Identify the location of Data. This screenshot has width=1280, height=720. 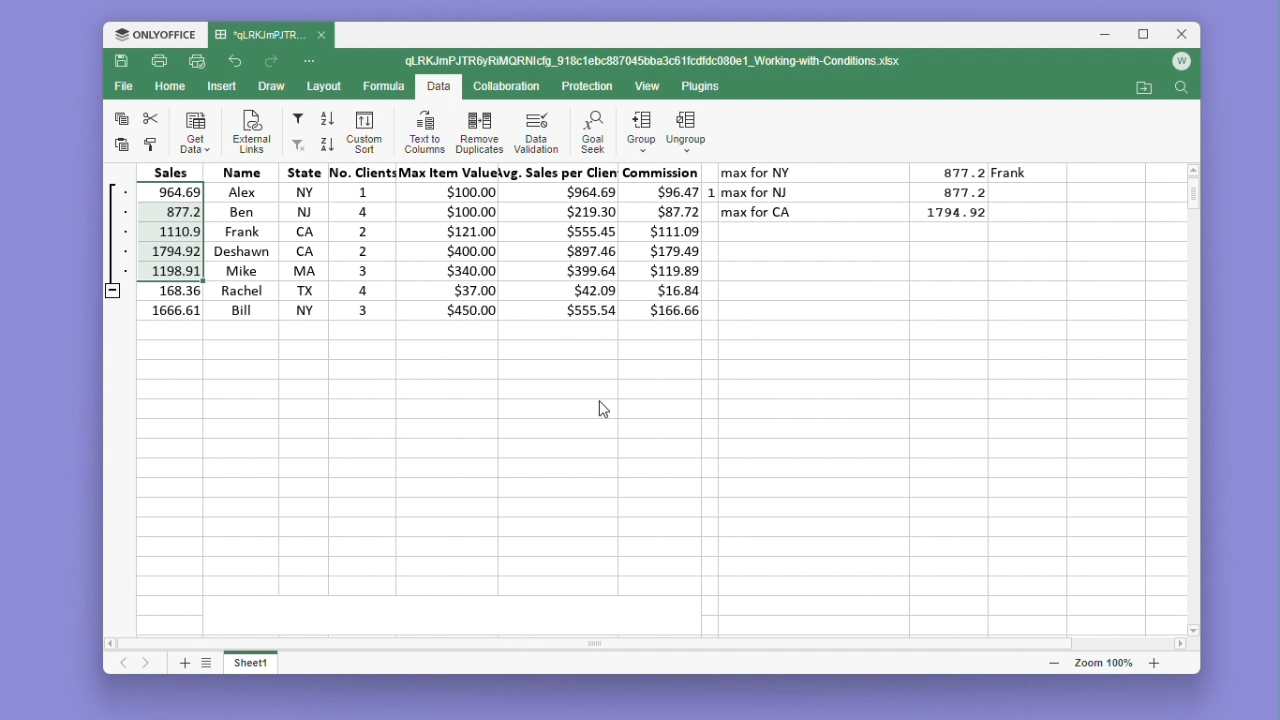
(442, 250).